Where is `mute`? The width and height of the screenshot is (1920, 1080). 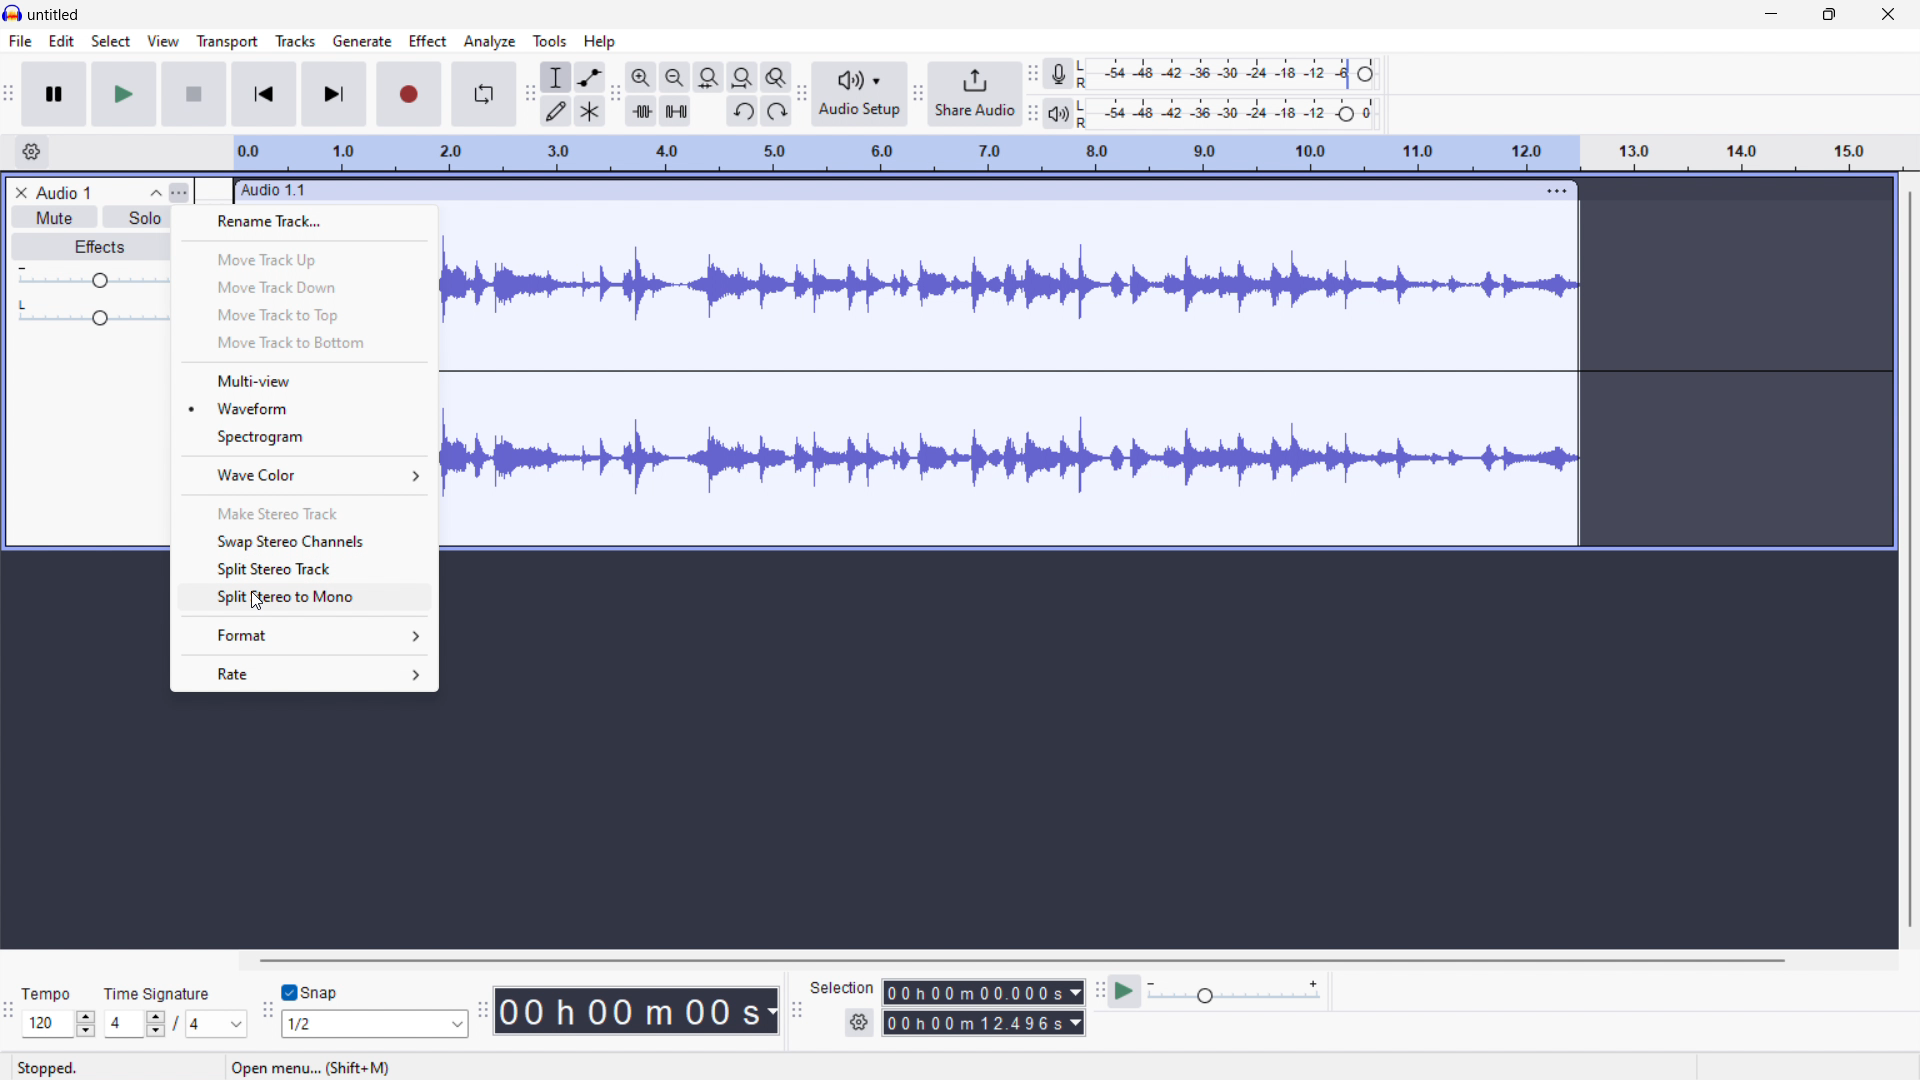
mute is located at coordinates (55, 217).